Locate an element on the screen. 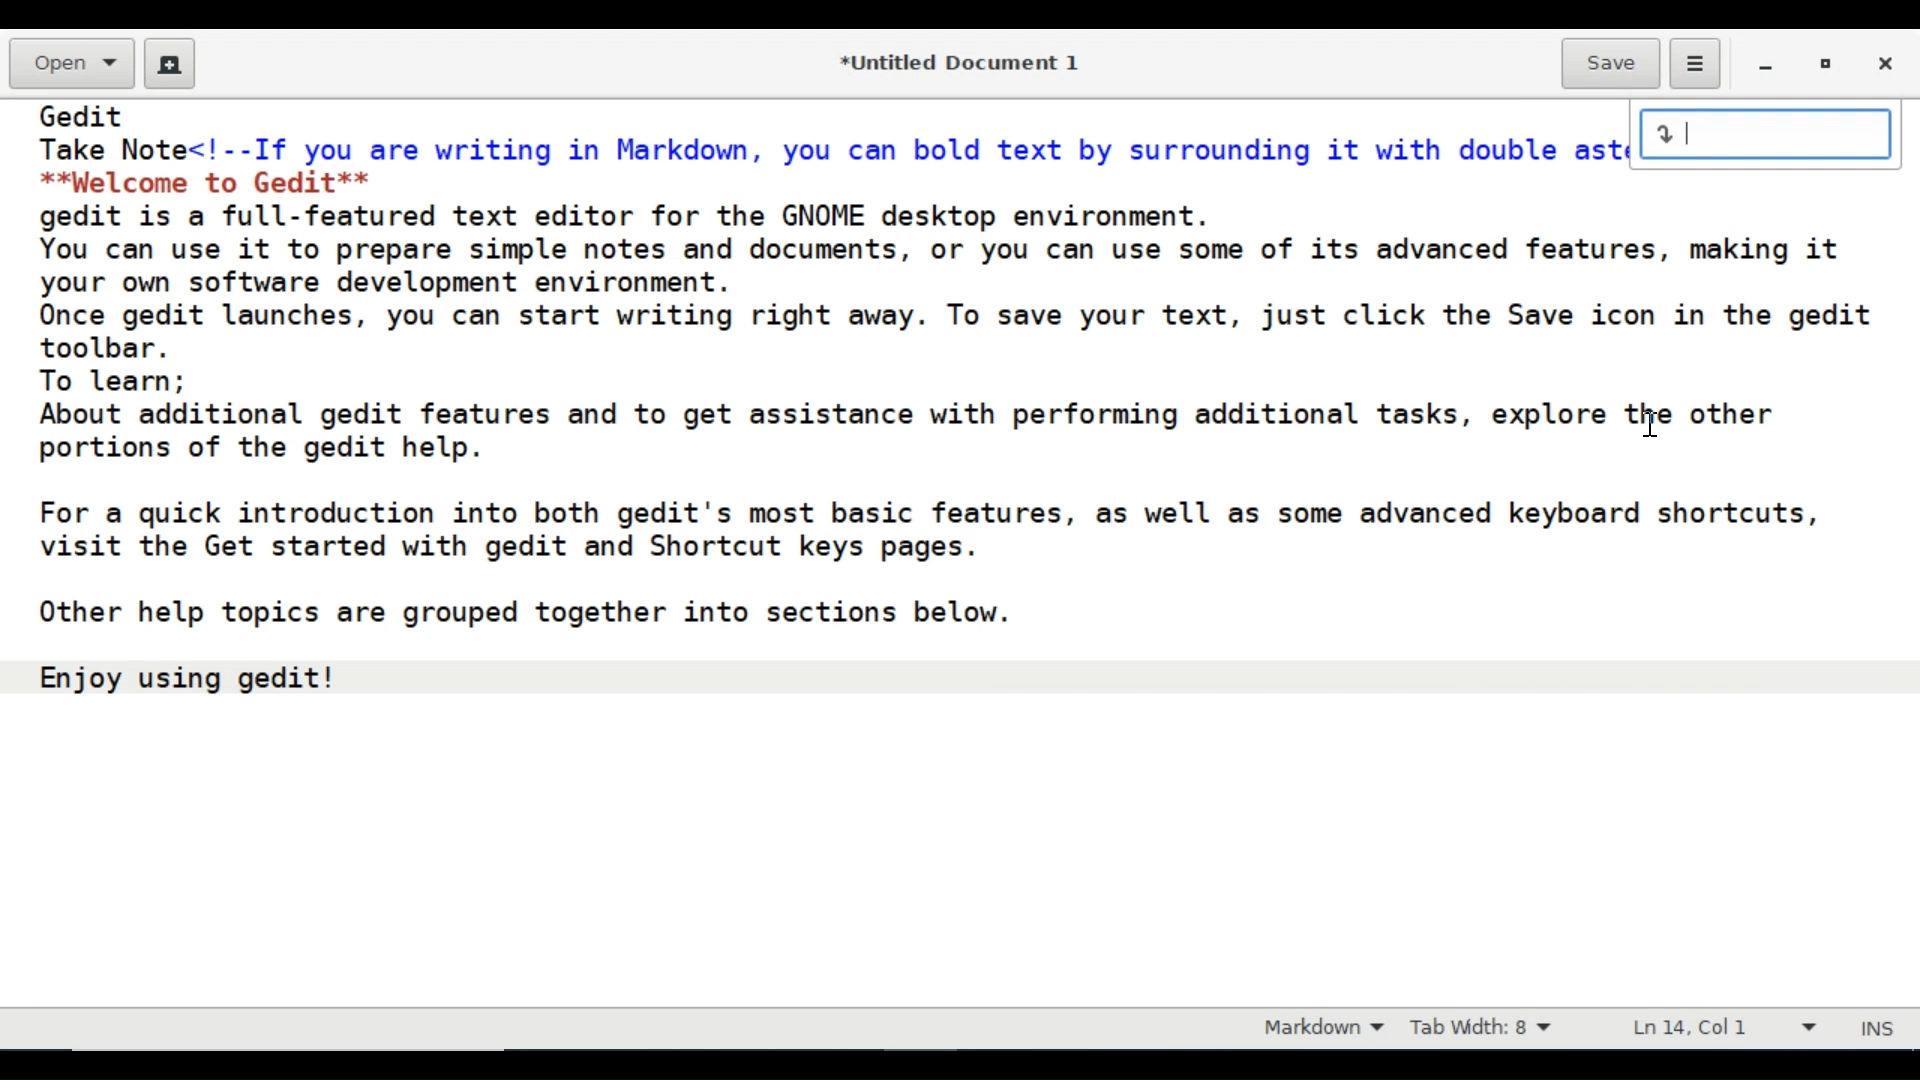 This screenshot has height=1080, width=1920. INS is located at coordinates (1880, 1030).